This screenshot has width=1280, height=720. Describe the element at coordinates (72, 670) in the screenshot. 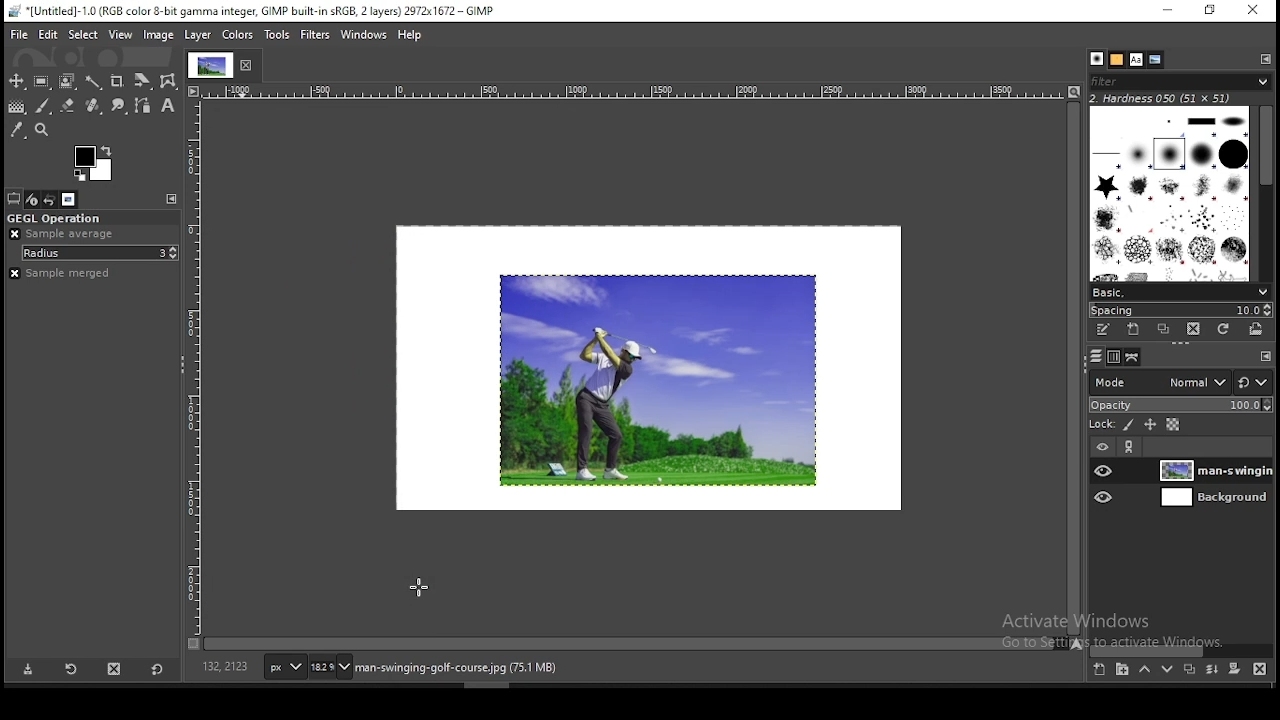

I see `restore tool preset` at that location.